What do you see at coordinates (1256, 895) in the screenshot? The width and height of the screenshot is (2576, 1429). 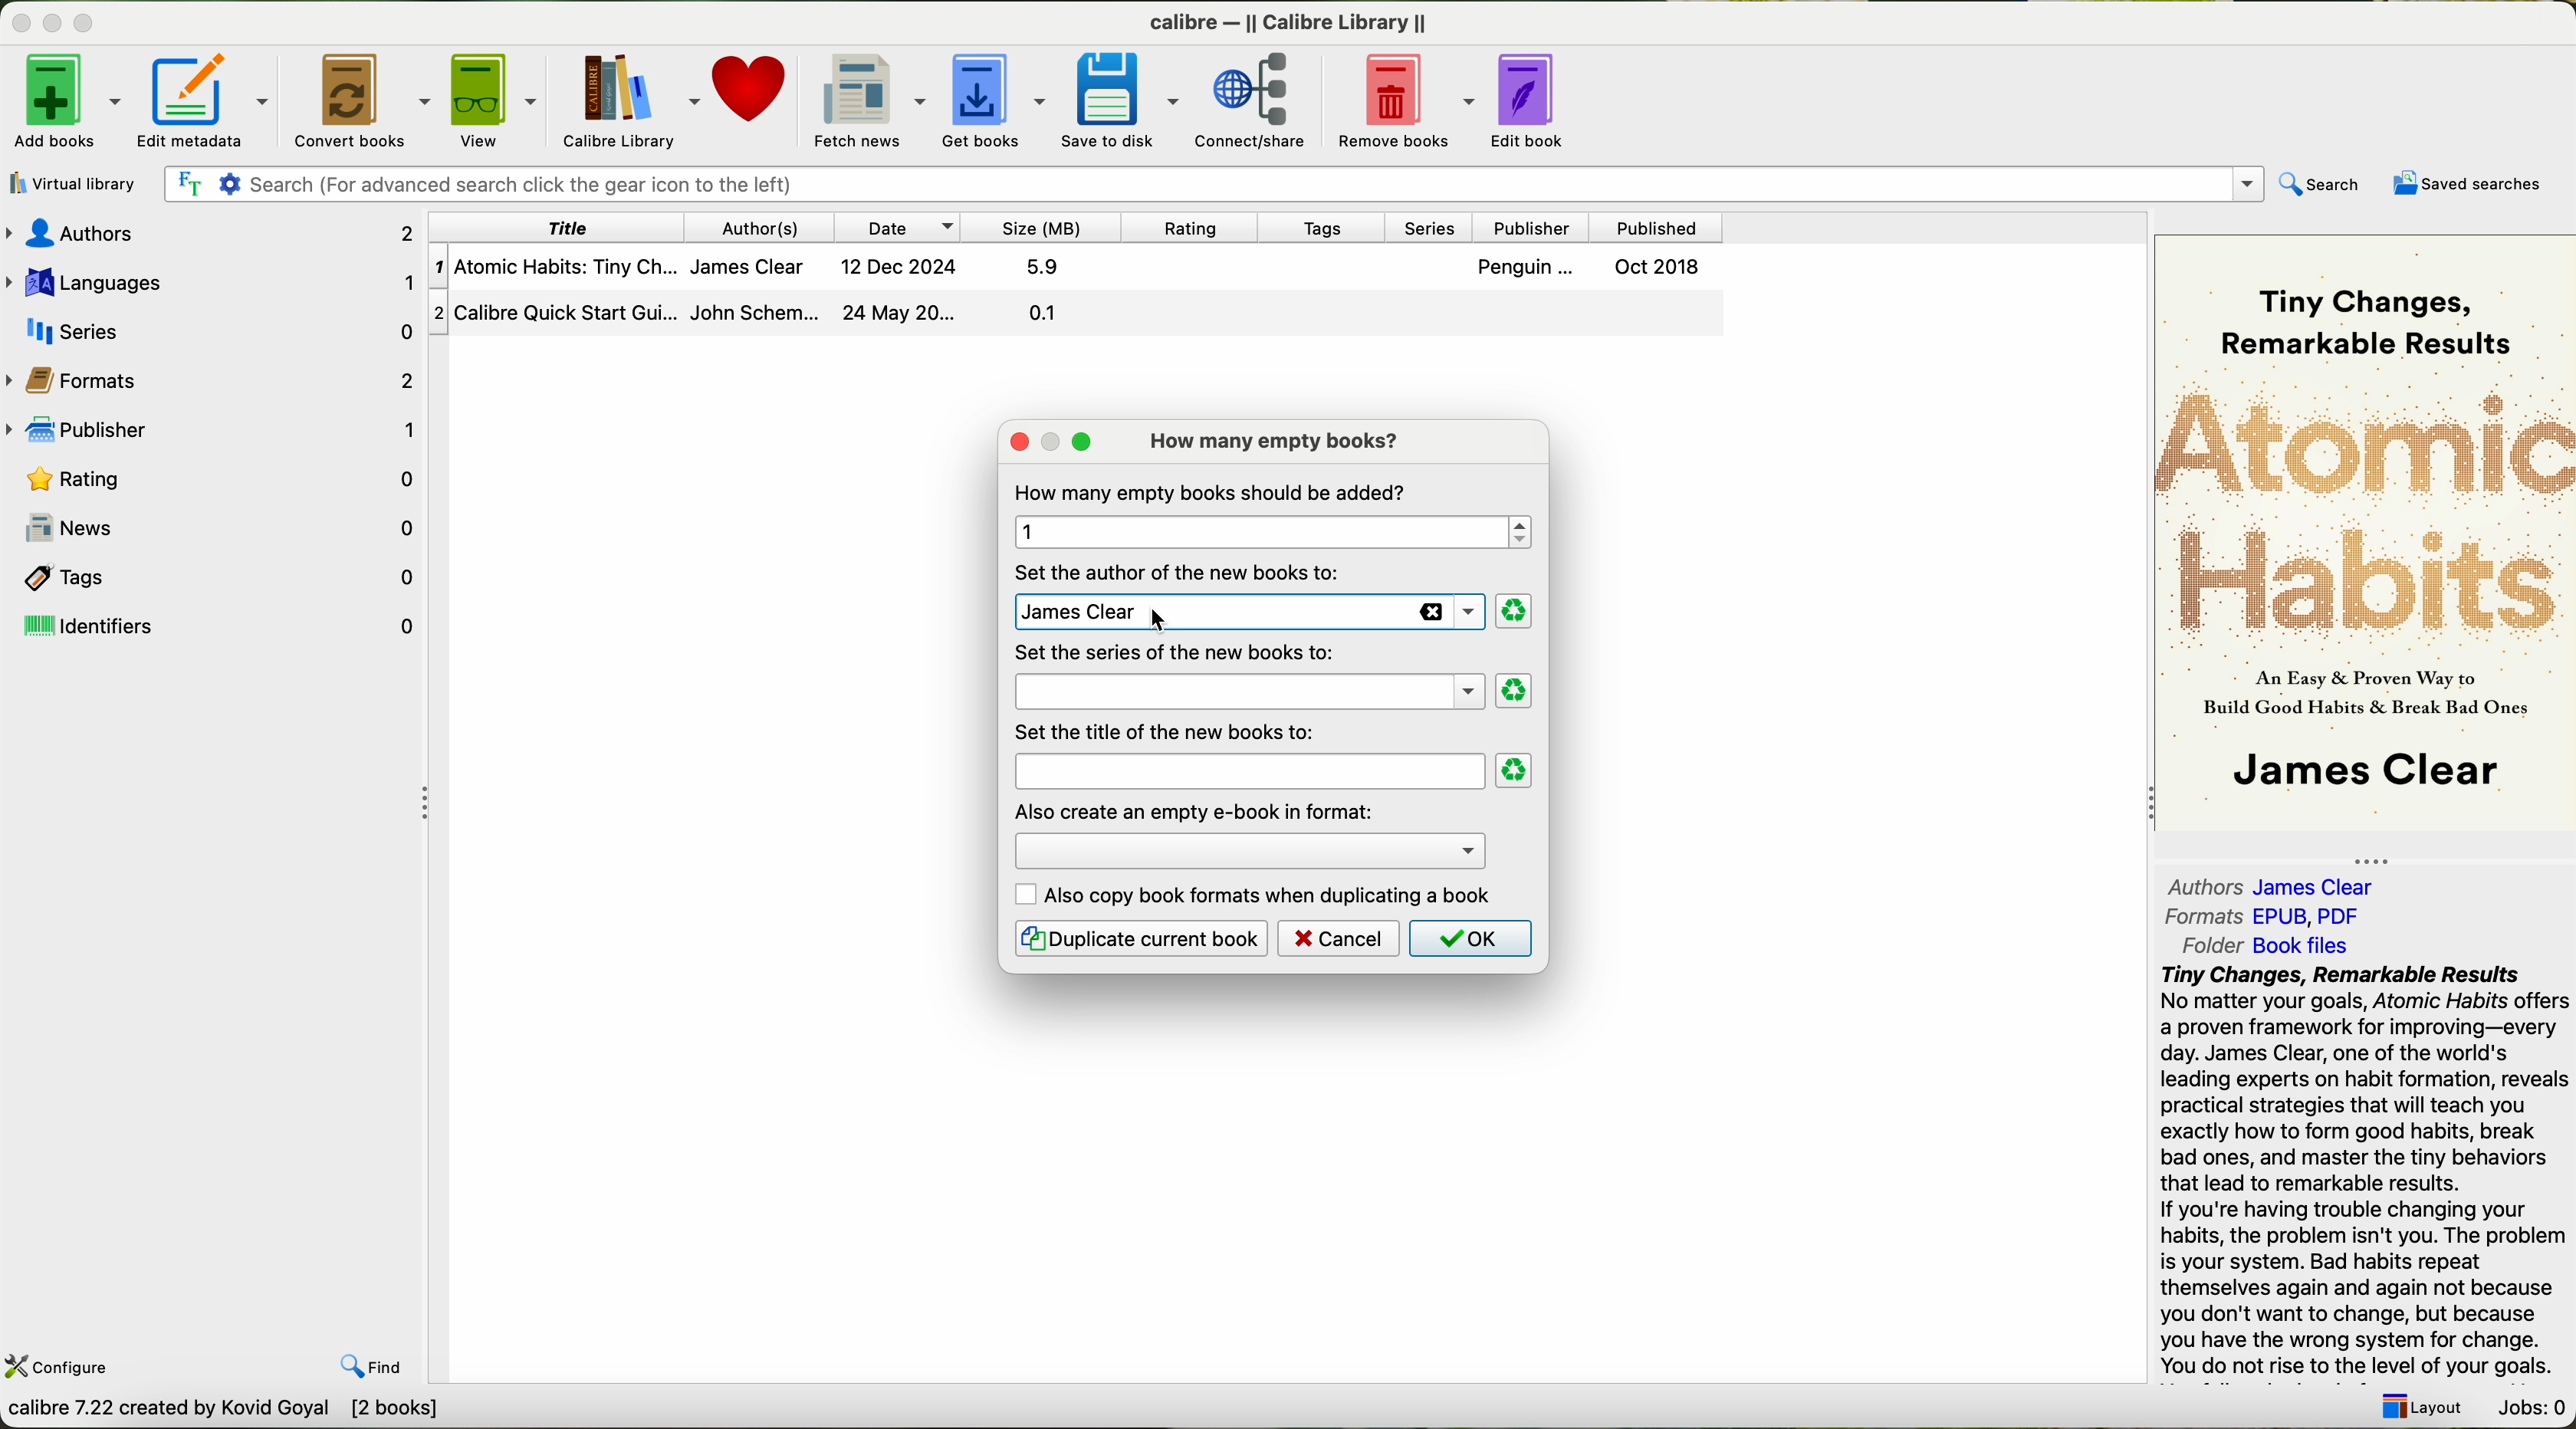 I see `also copy book formats when duplicating a book` at bounding box center [1256, 895].